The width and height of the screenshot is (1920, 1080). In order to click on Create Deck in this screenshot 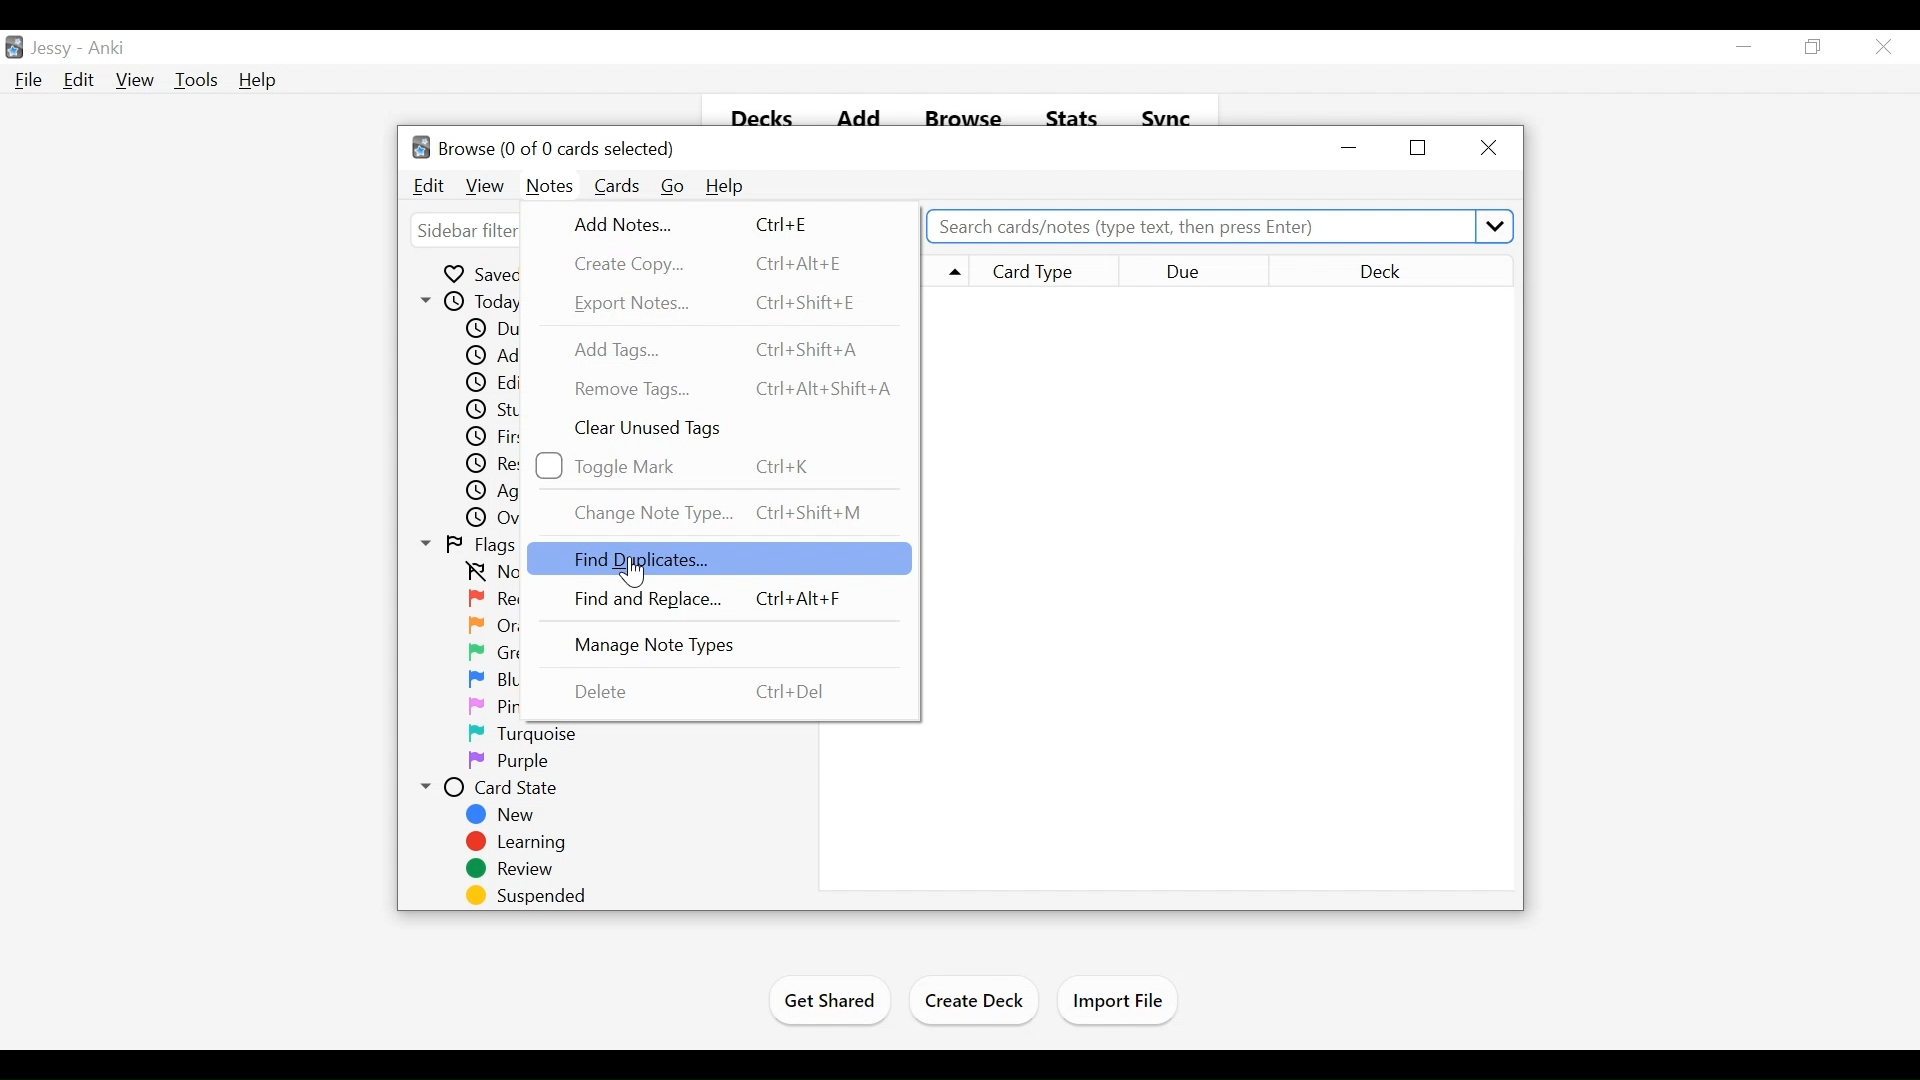, I will do `click(974, 1004)`.